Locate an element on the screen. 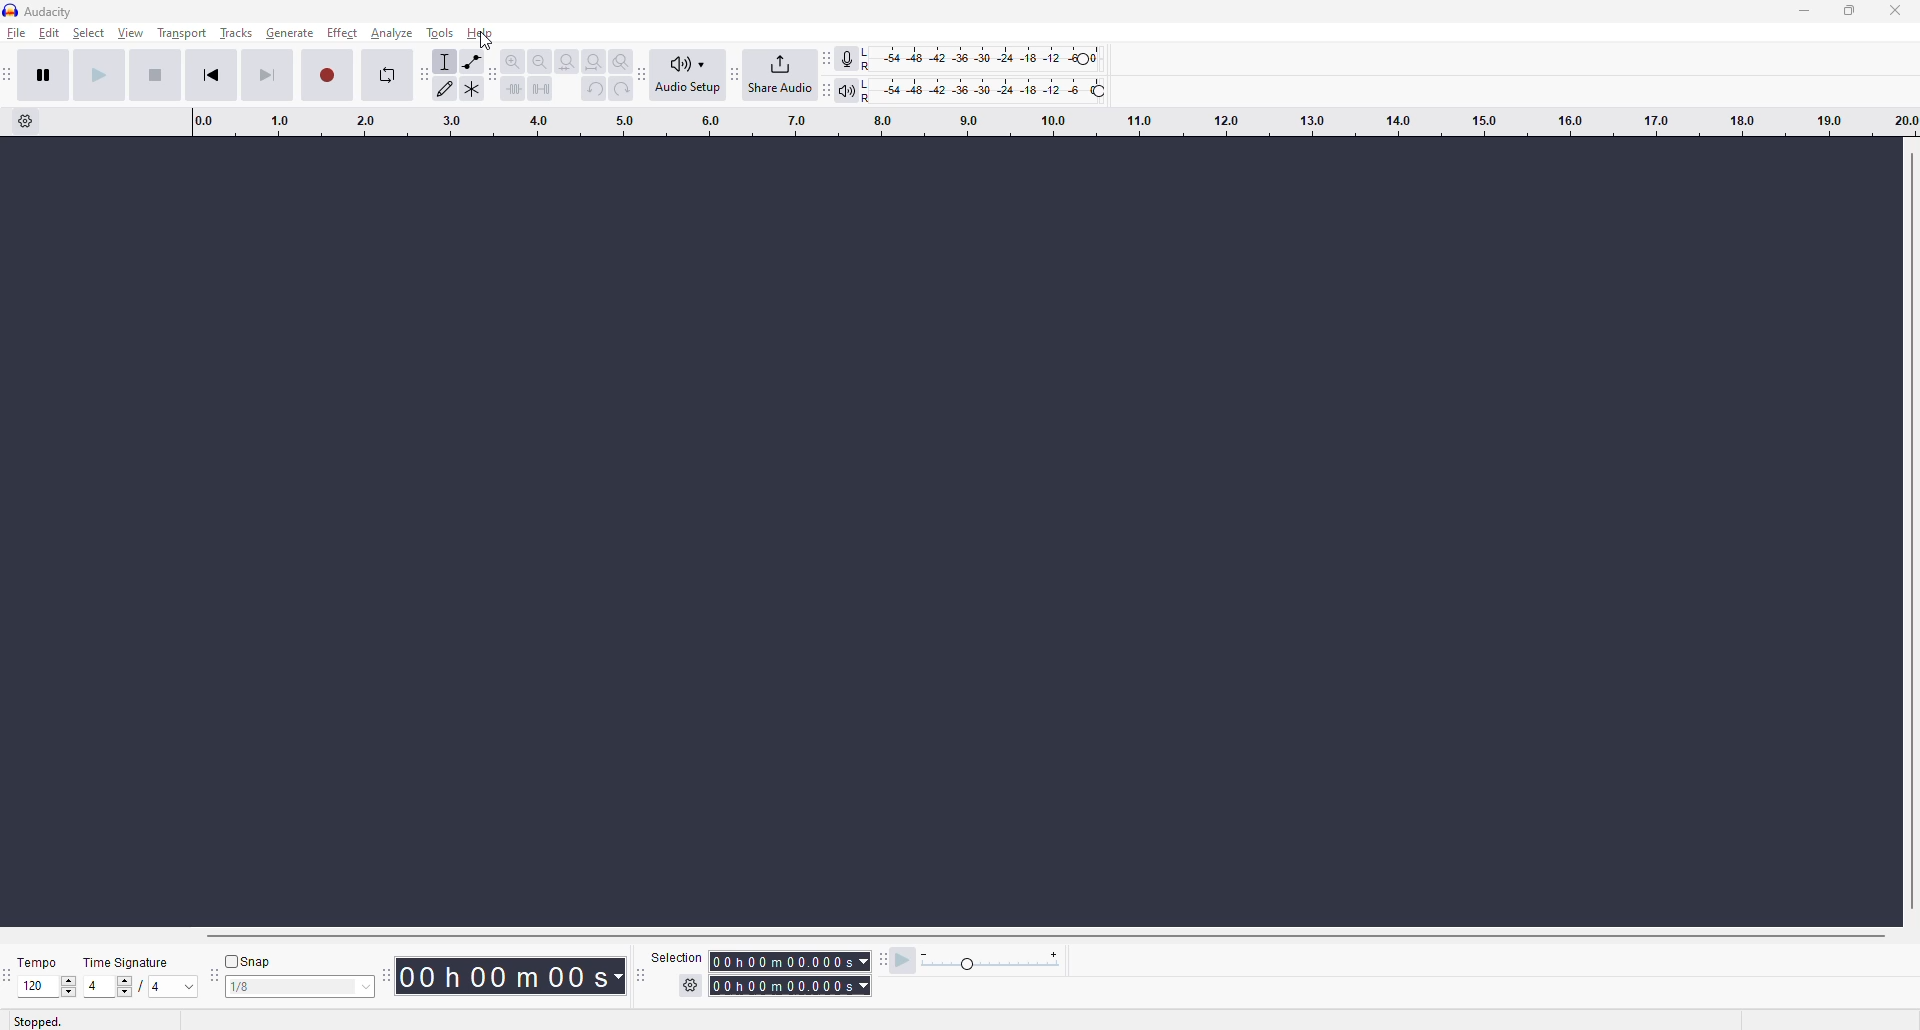  help is located at coordinates (486, 35).